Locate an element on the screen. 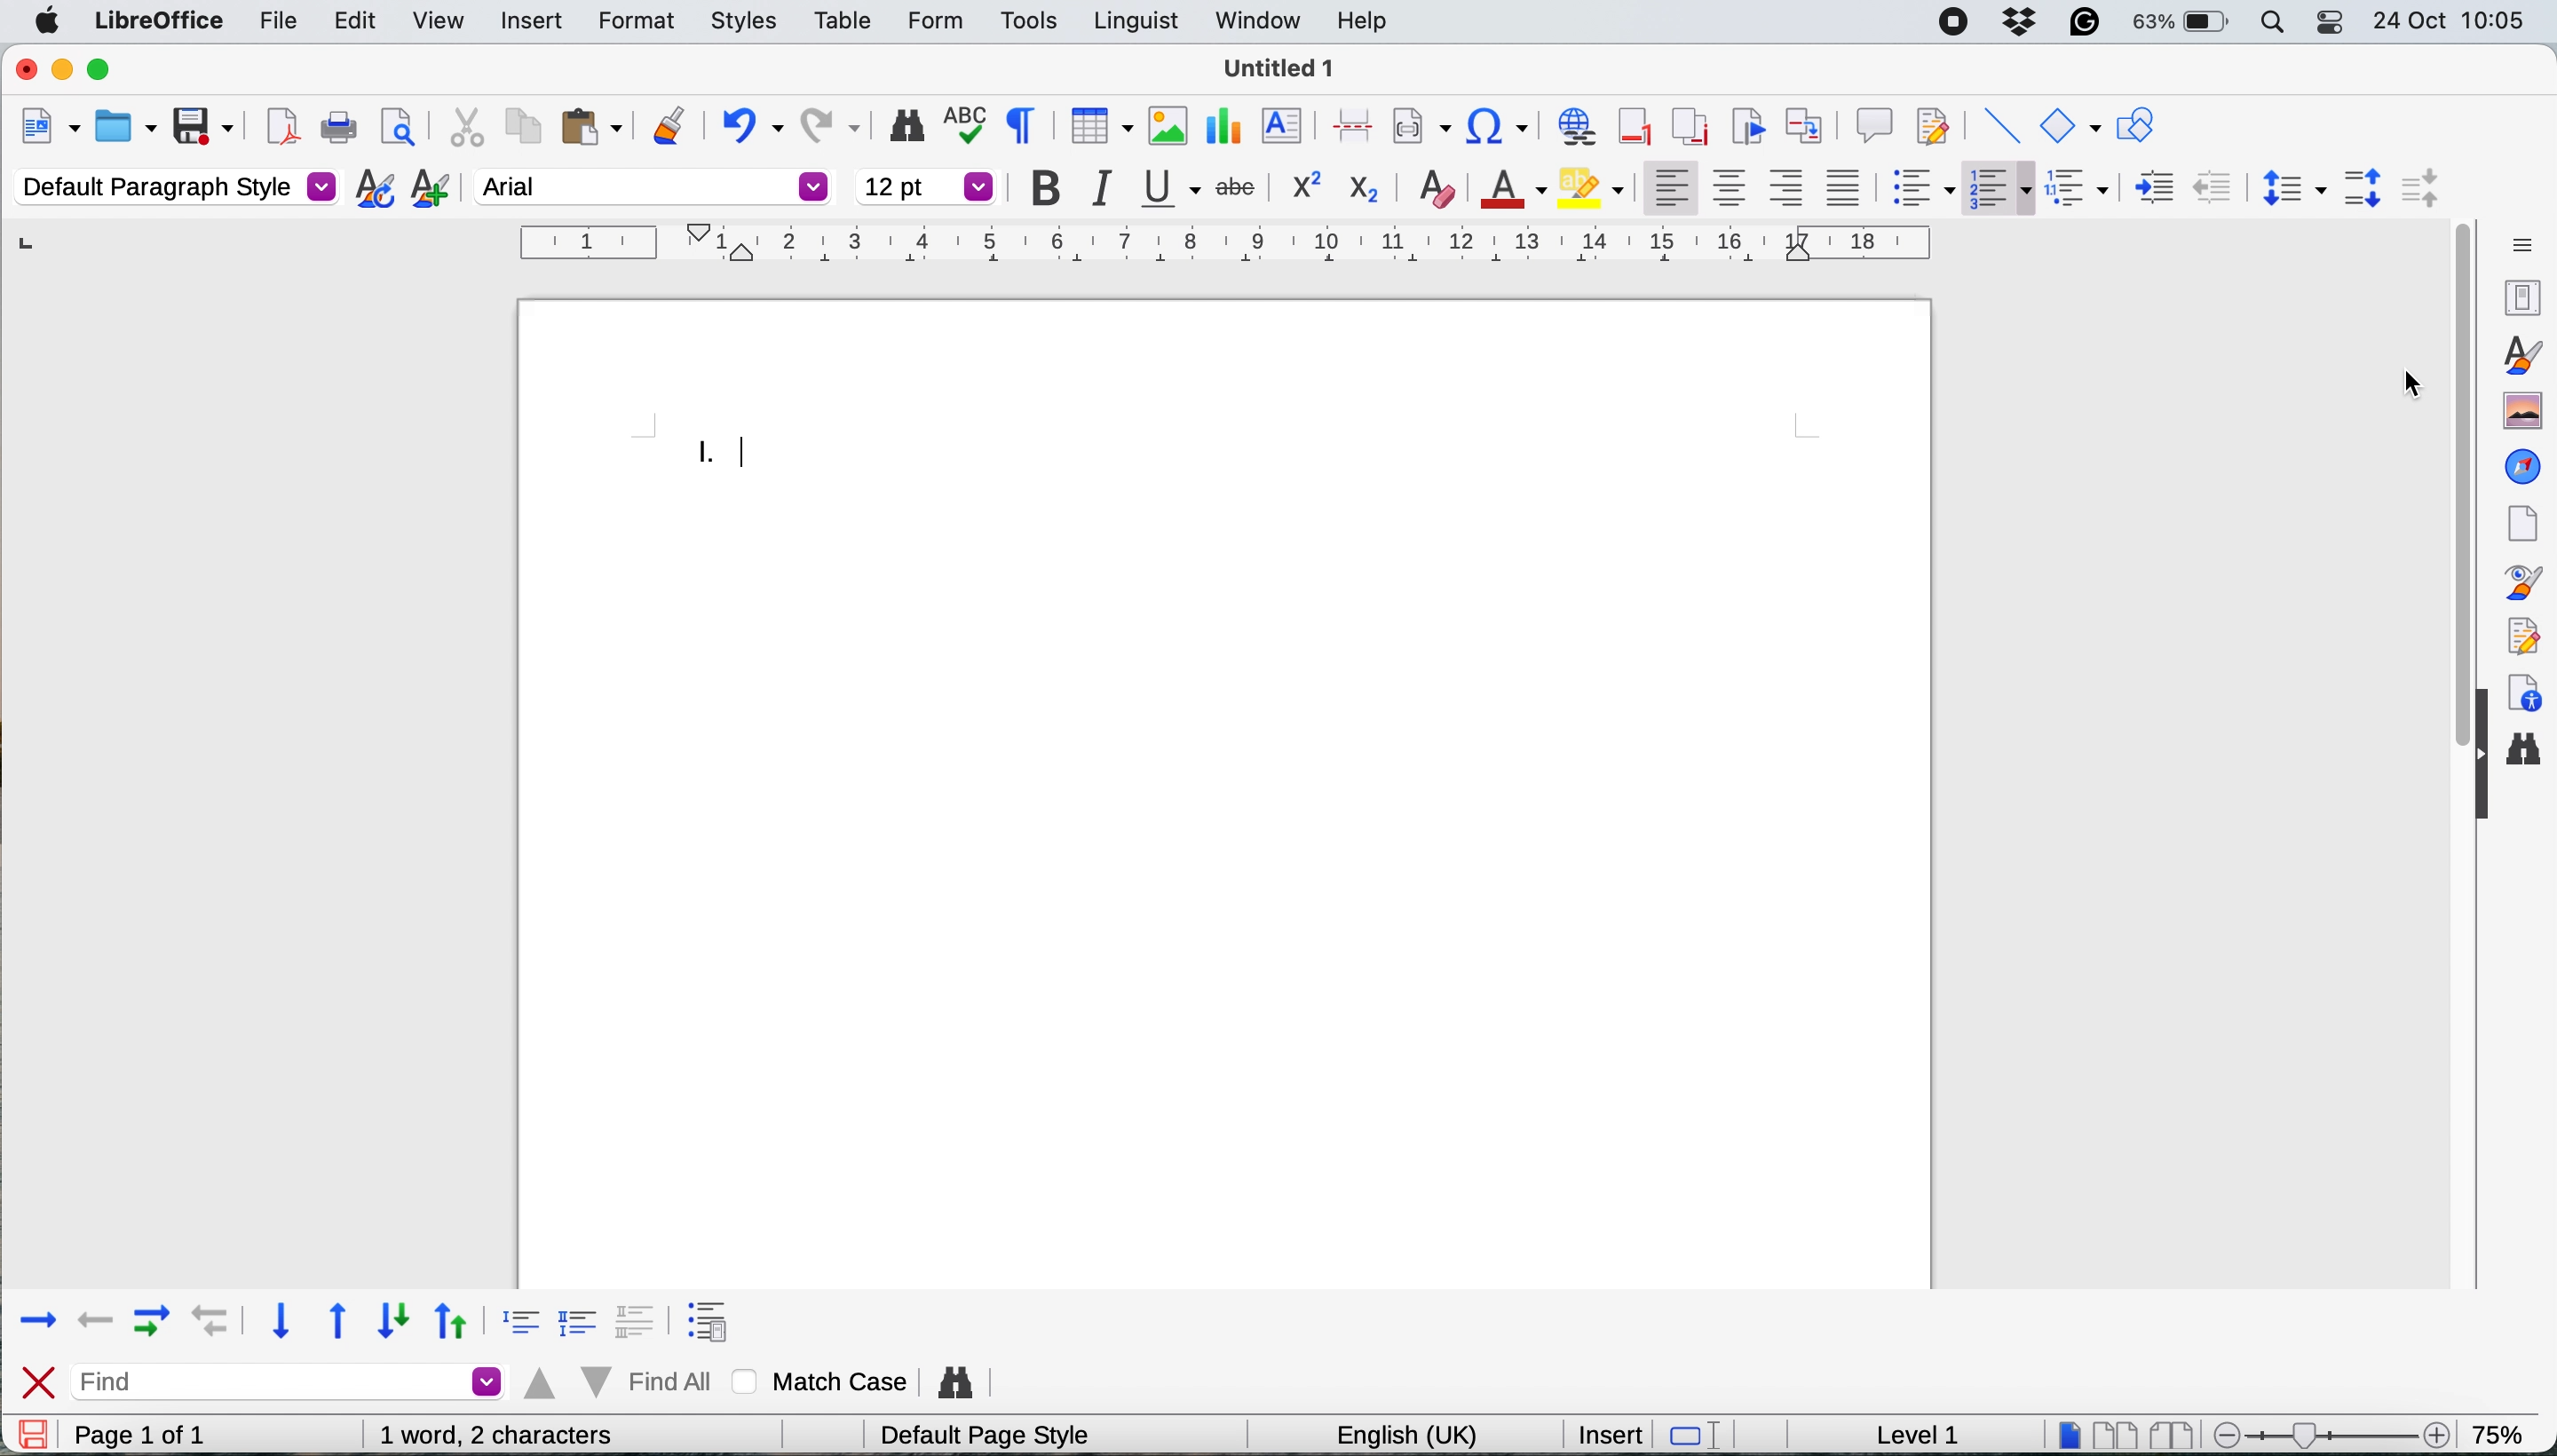 Image resolution: width=2557 pixels, height=1456 pixels. dropbox is located at coordinates (2021, 20).